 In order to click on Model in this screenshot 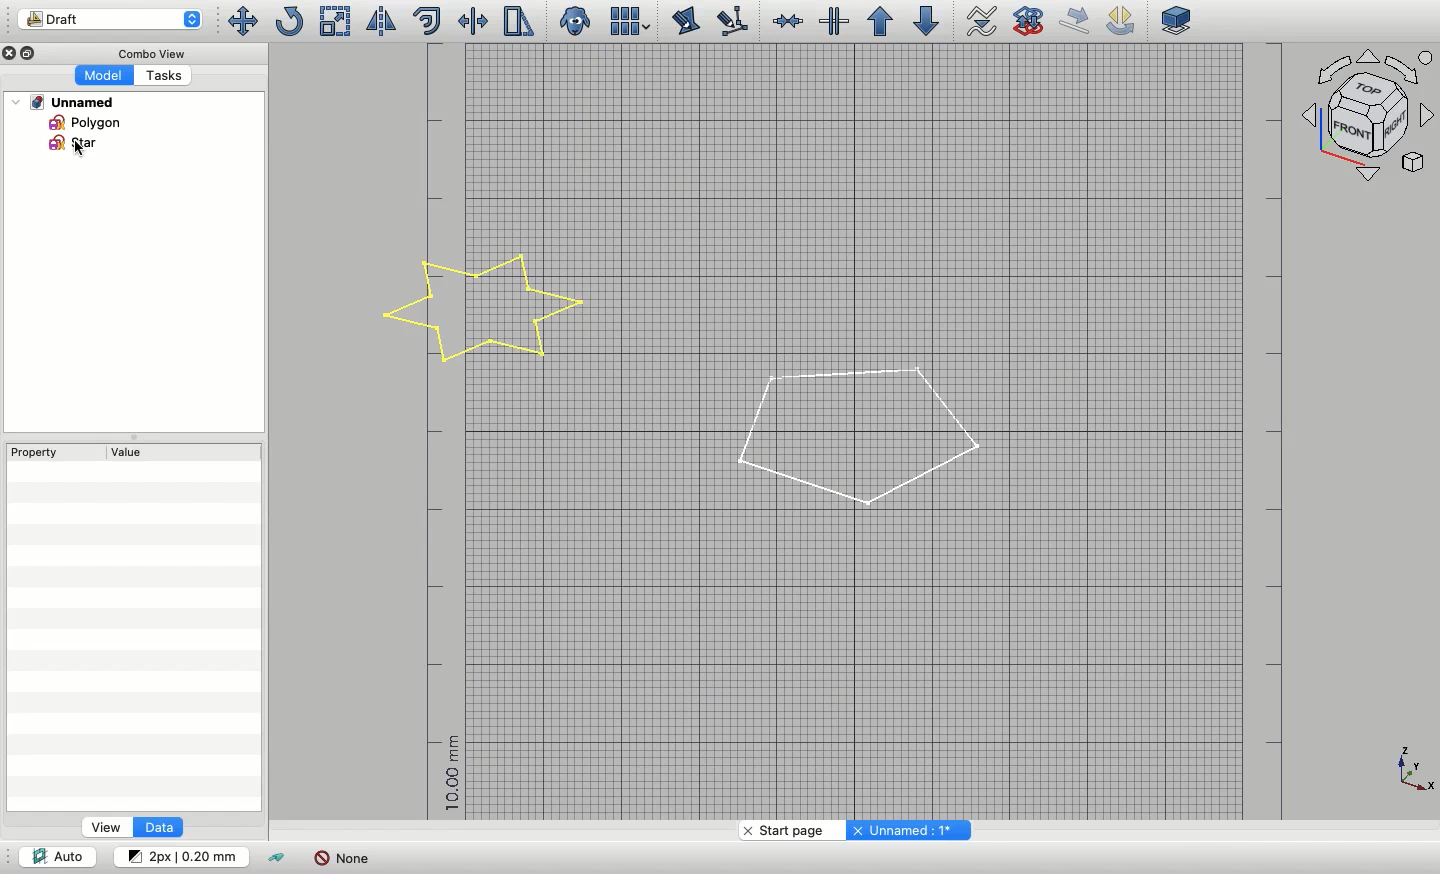, I will do `click(102, 76)`.